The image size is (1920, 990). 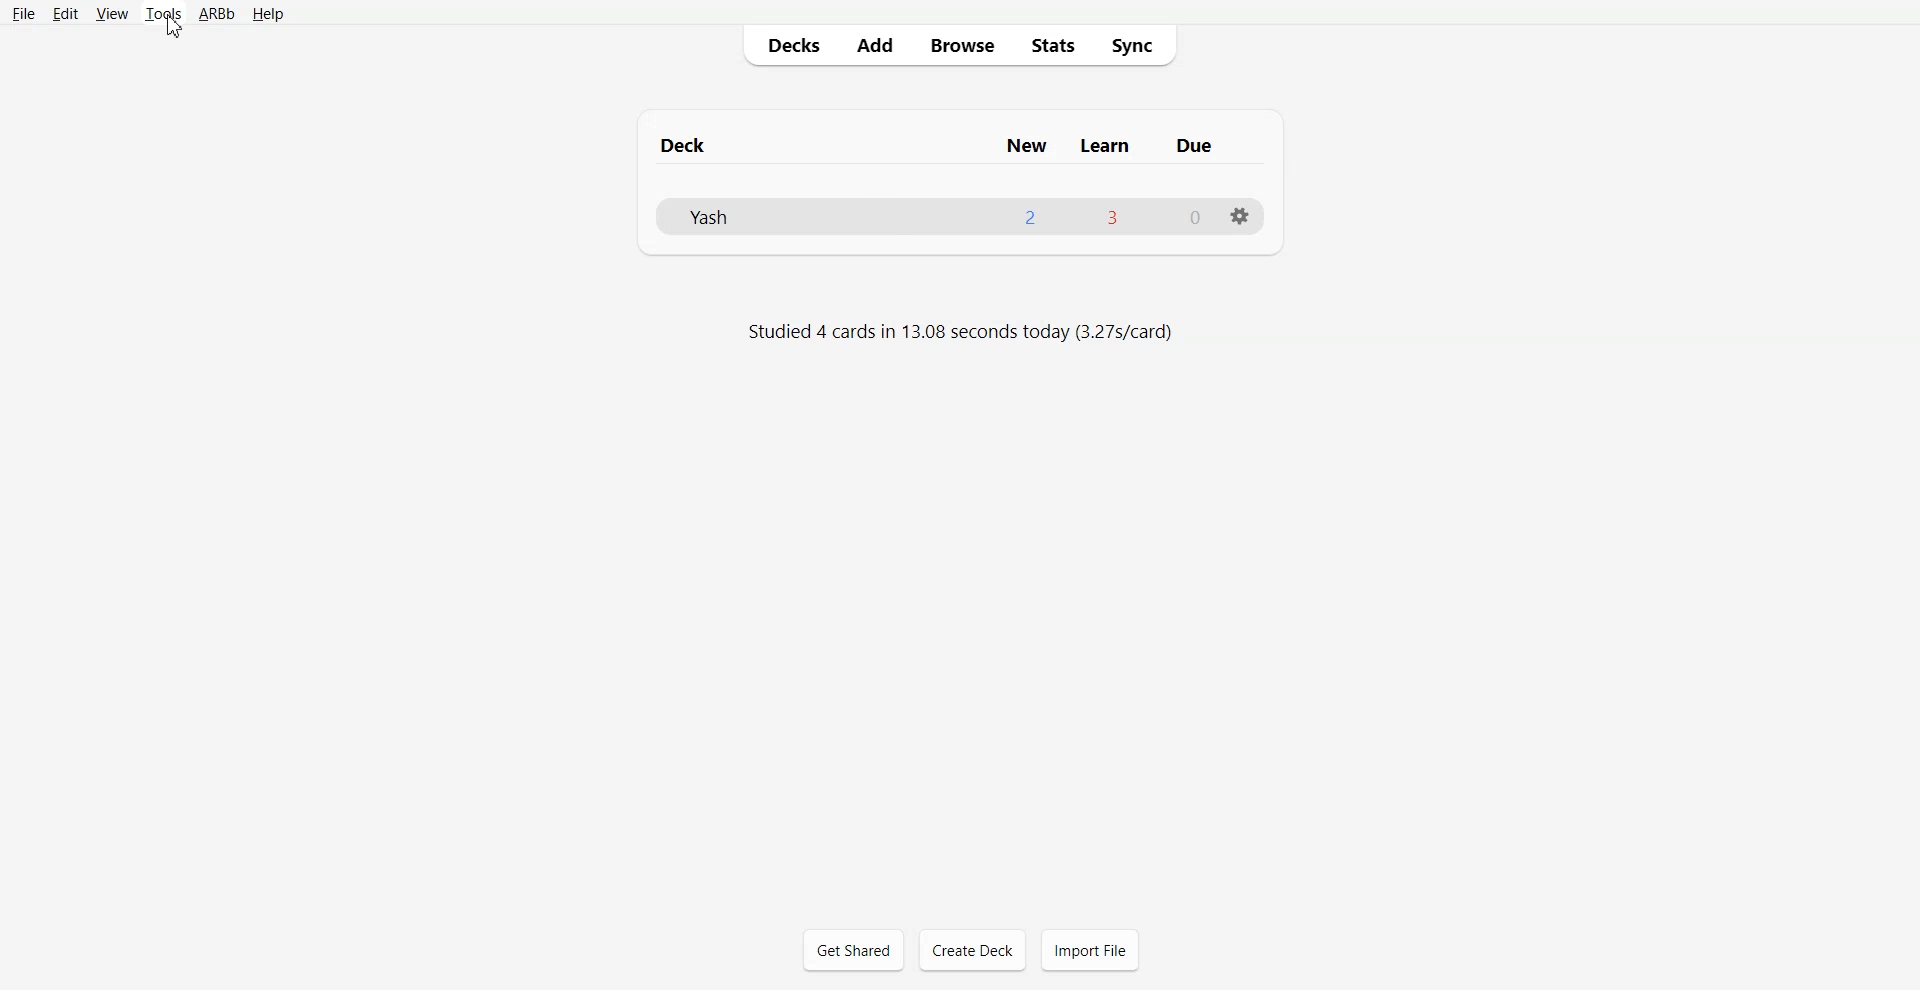 What do you see at coordinates (112, 14) in the screenshot?
I see `View` at bounding box center [112, 14].